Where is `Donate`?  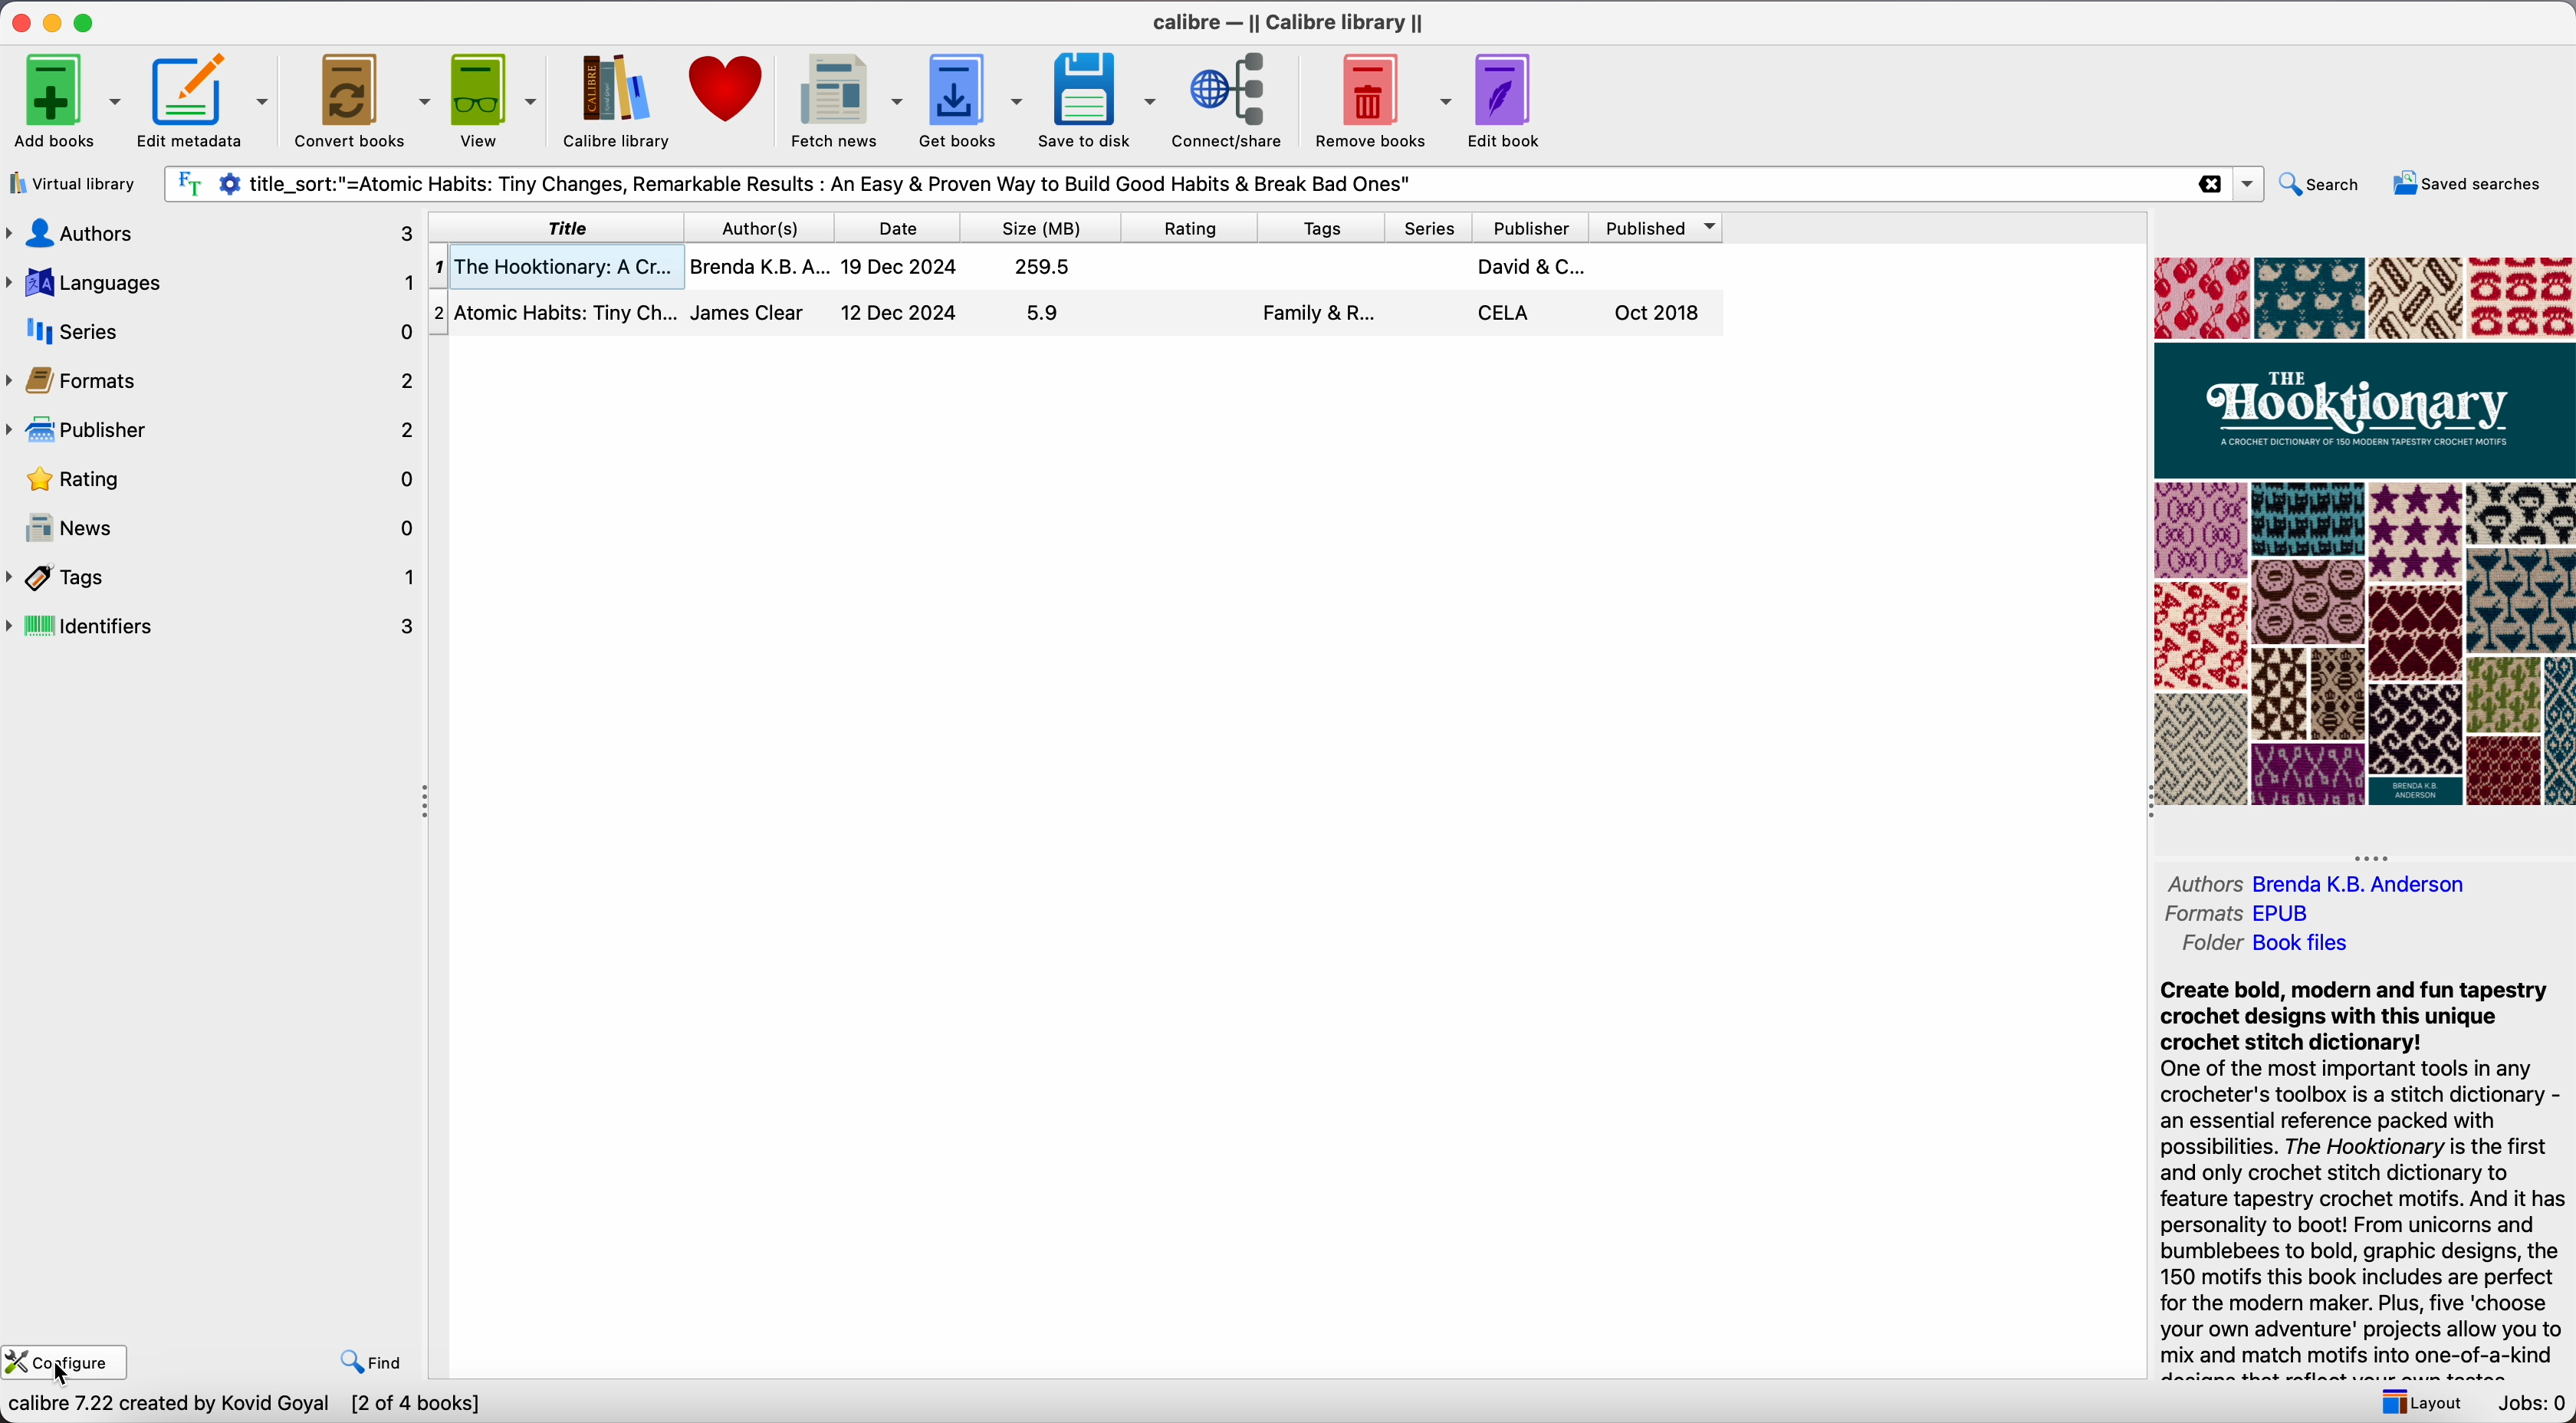 Donate is located at coordinates (731, 83).